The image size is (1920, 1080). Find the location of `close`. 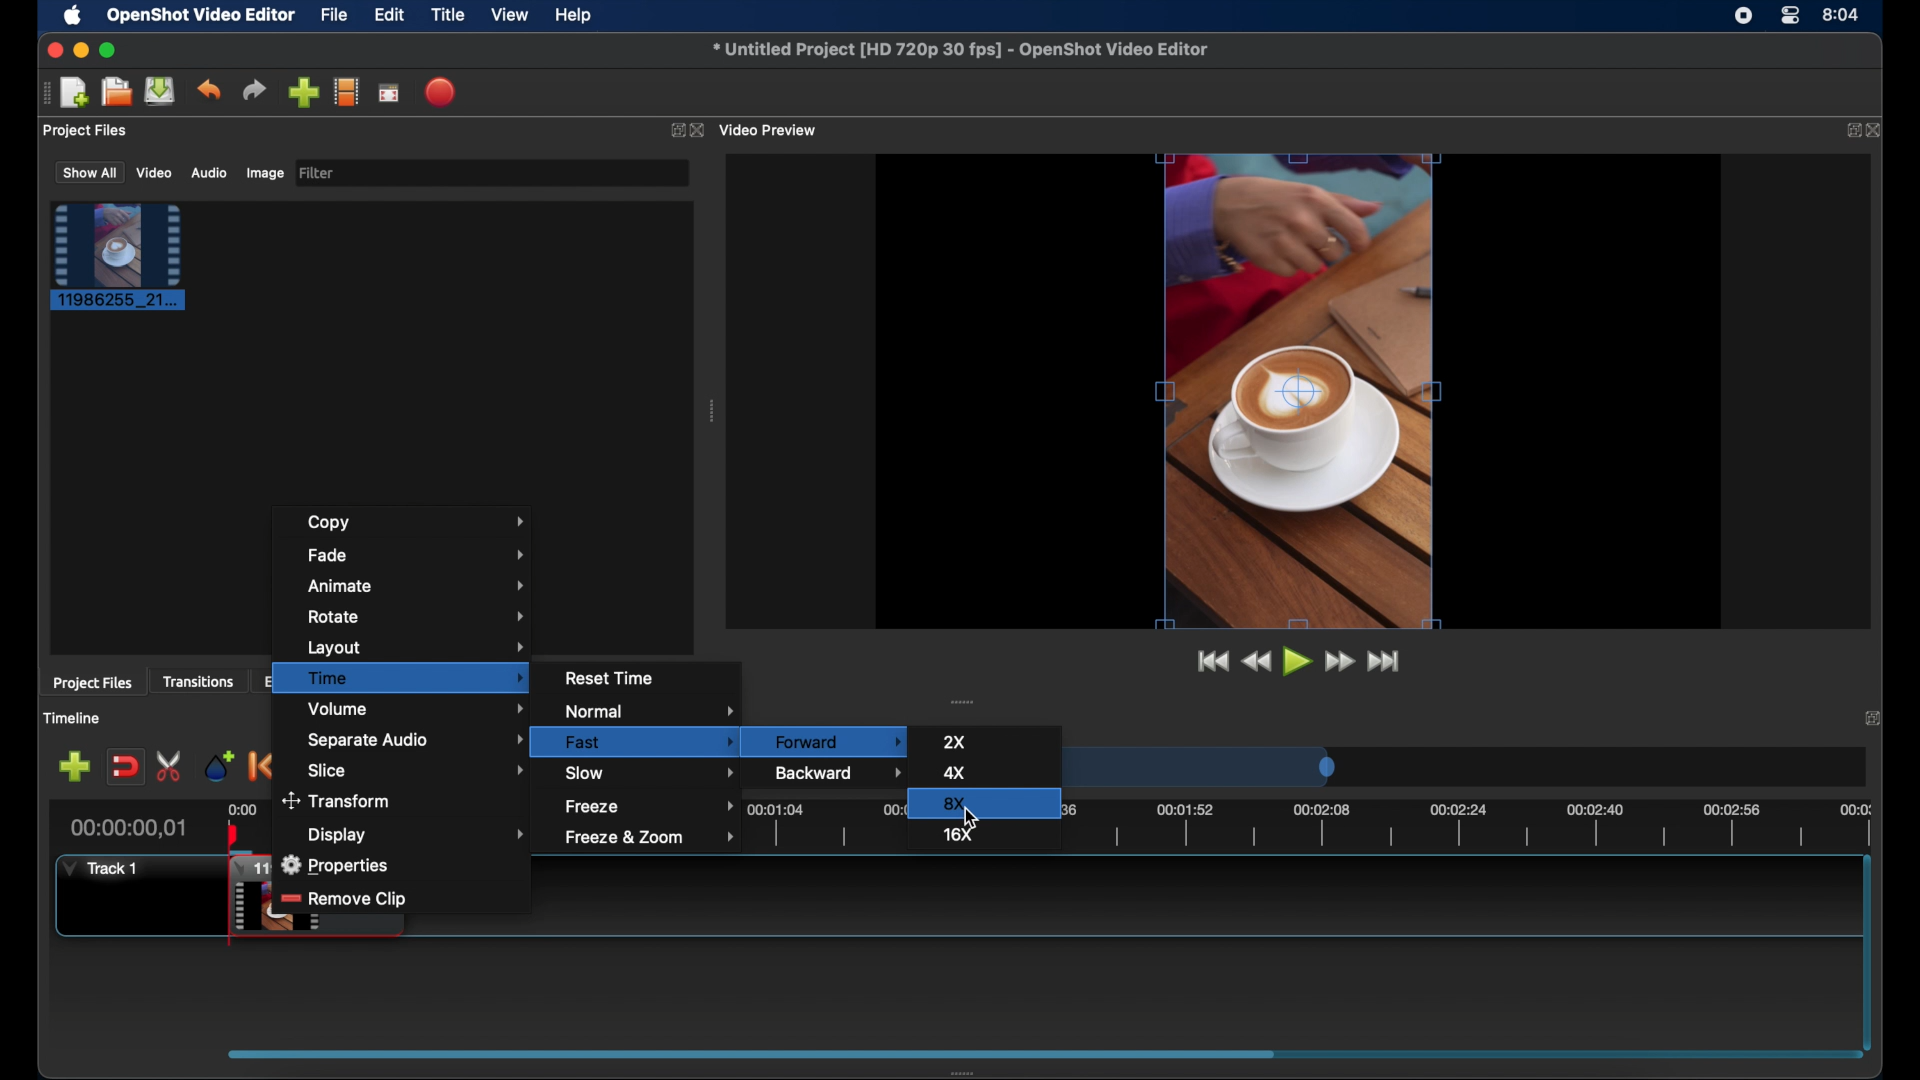

close is located at coordinates (54, 51).